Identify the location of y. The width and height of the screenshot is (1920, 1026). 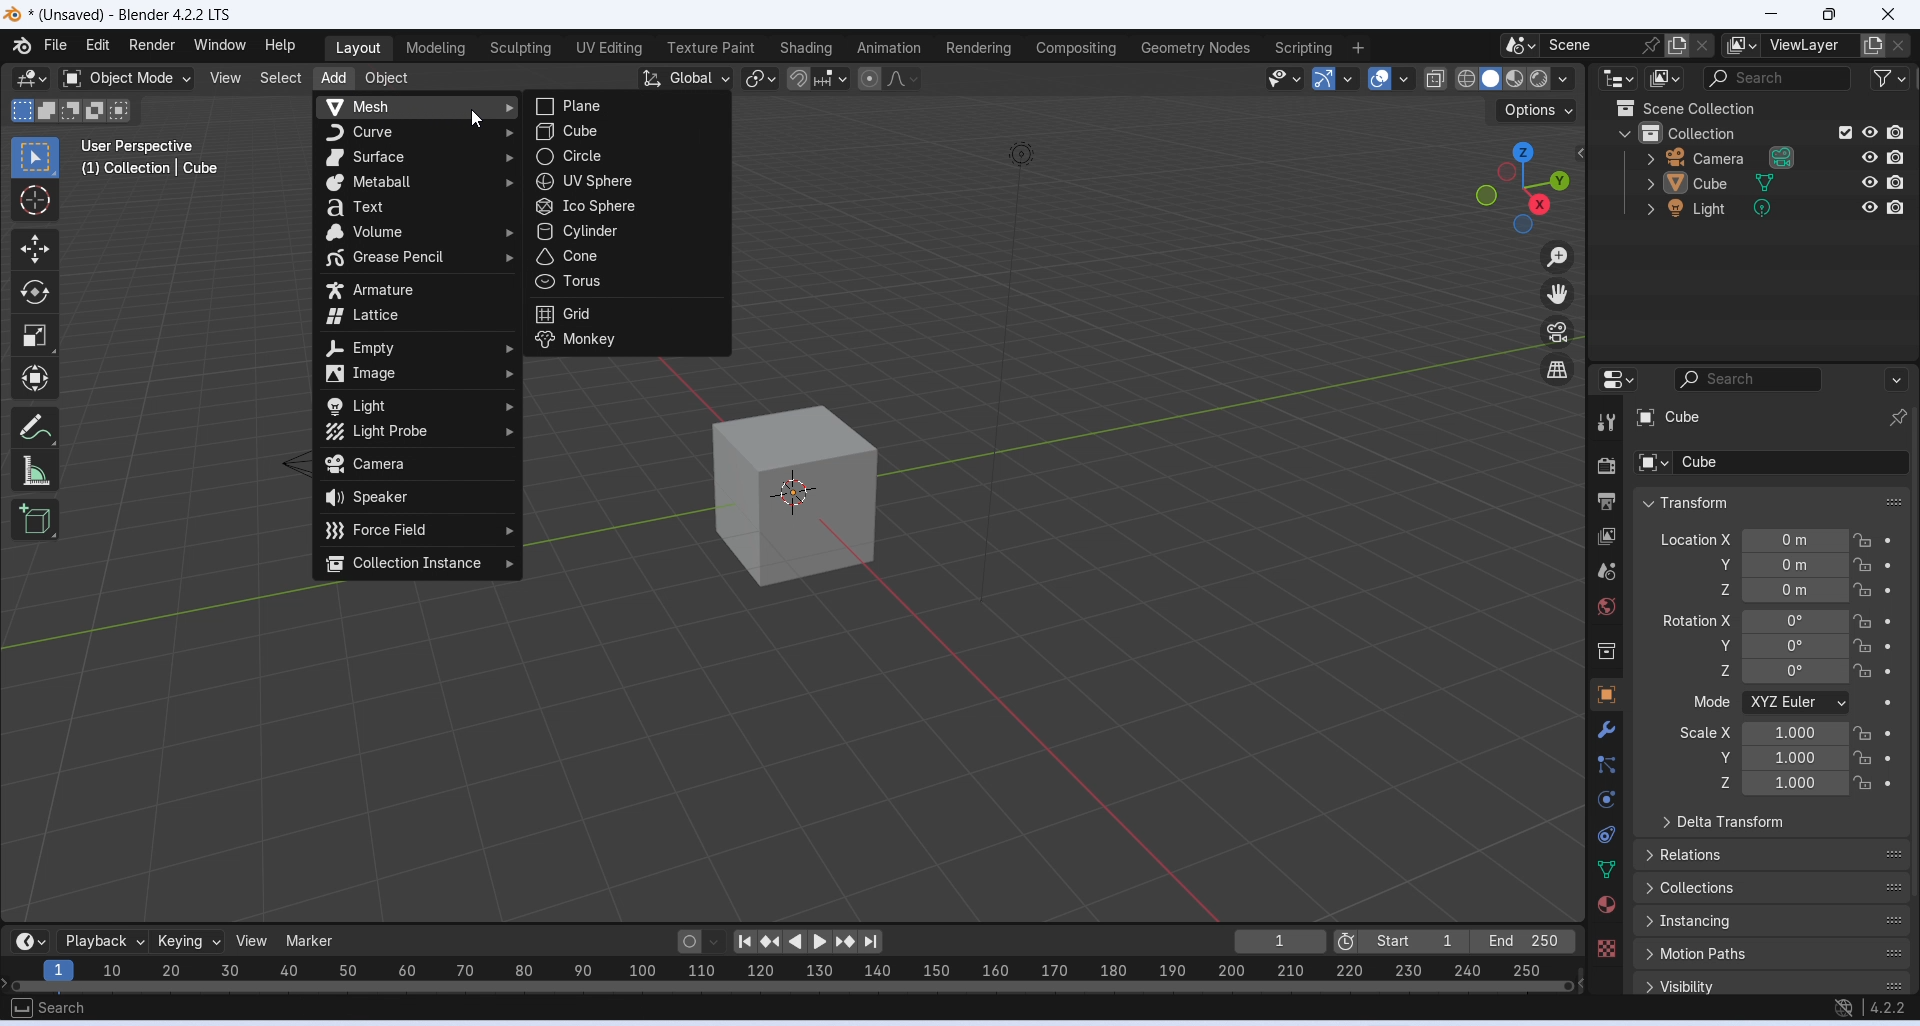
(1719, 564).